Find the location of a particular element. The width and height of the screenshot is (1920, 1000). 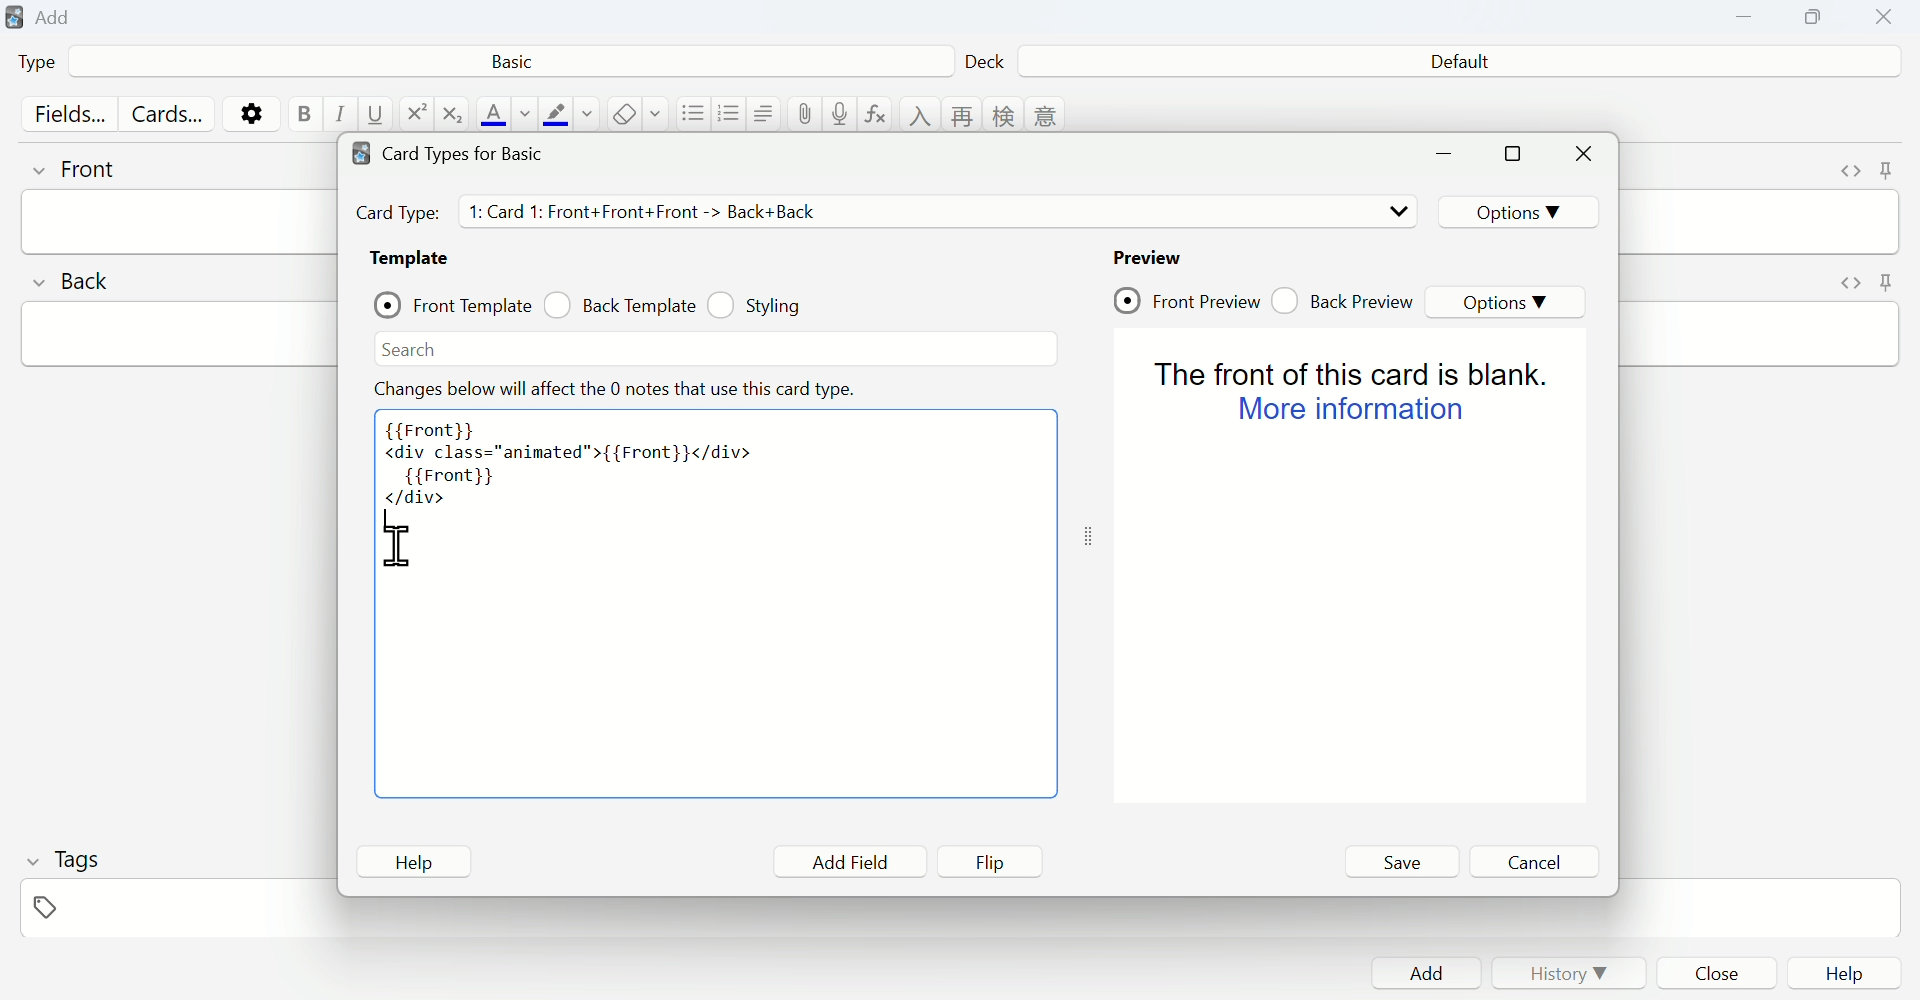

Flip is located at coordinates (989, 862).